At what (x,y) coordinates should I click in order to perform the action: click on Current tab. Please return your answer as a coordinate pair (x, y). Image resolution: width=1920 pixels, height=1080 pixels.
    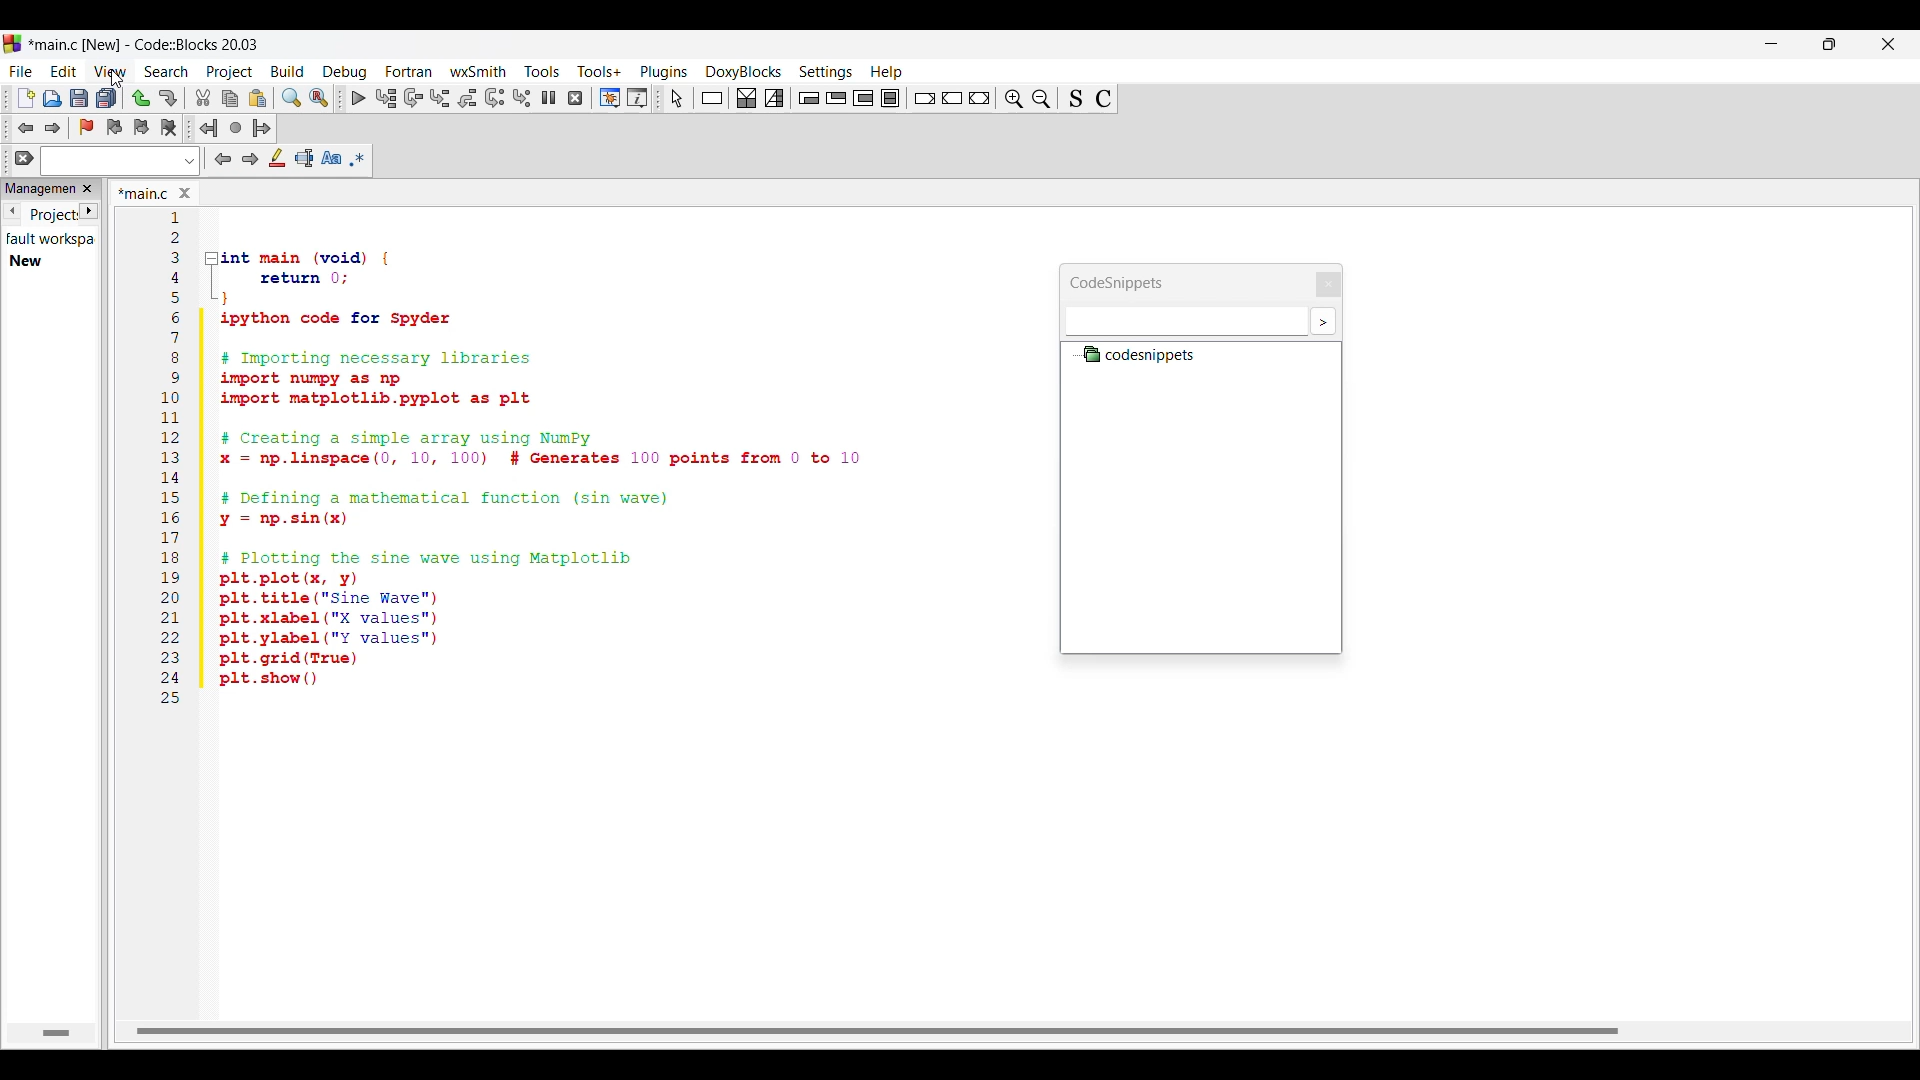
    Looking at the image, I should click on (148, 196).